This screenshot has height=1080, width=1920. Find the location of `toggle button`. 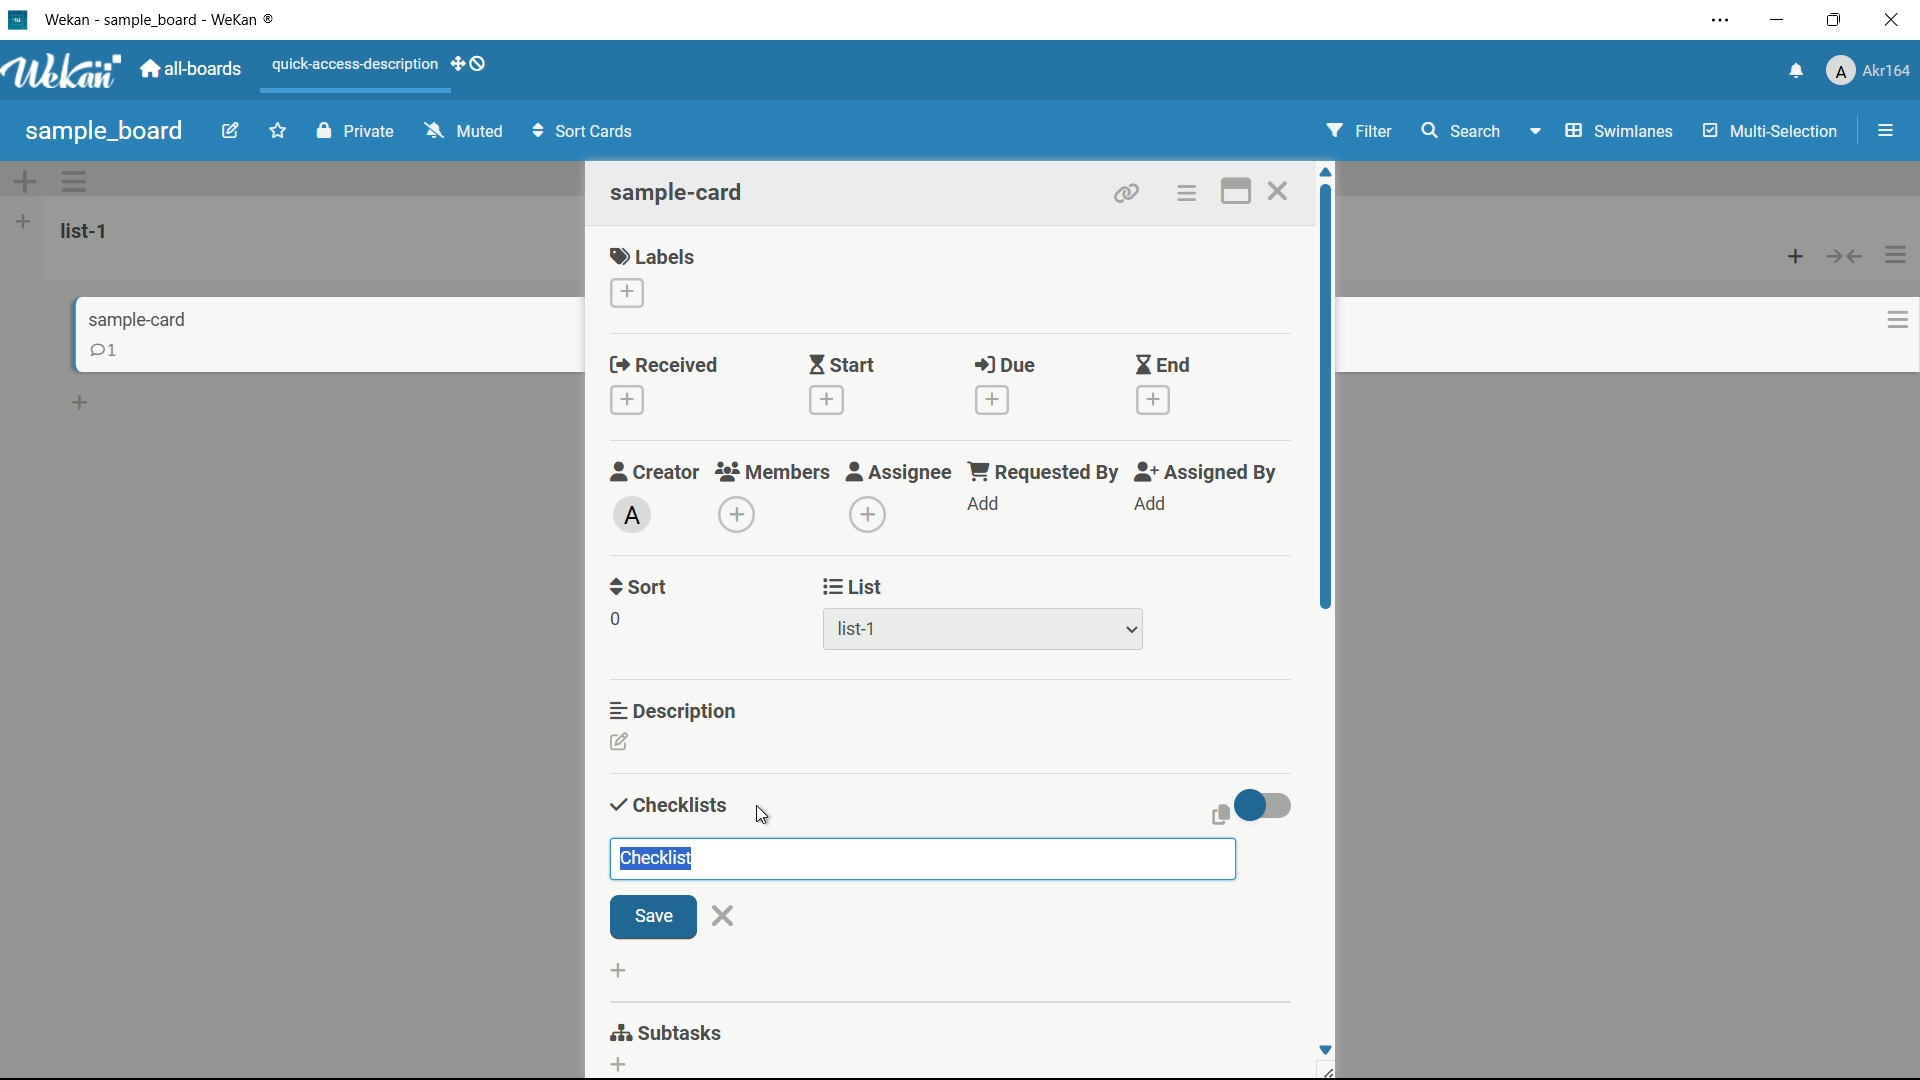

toggle button is located at coordinates (1263, 802).